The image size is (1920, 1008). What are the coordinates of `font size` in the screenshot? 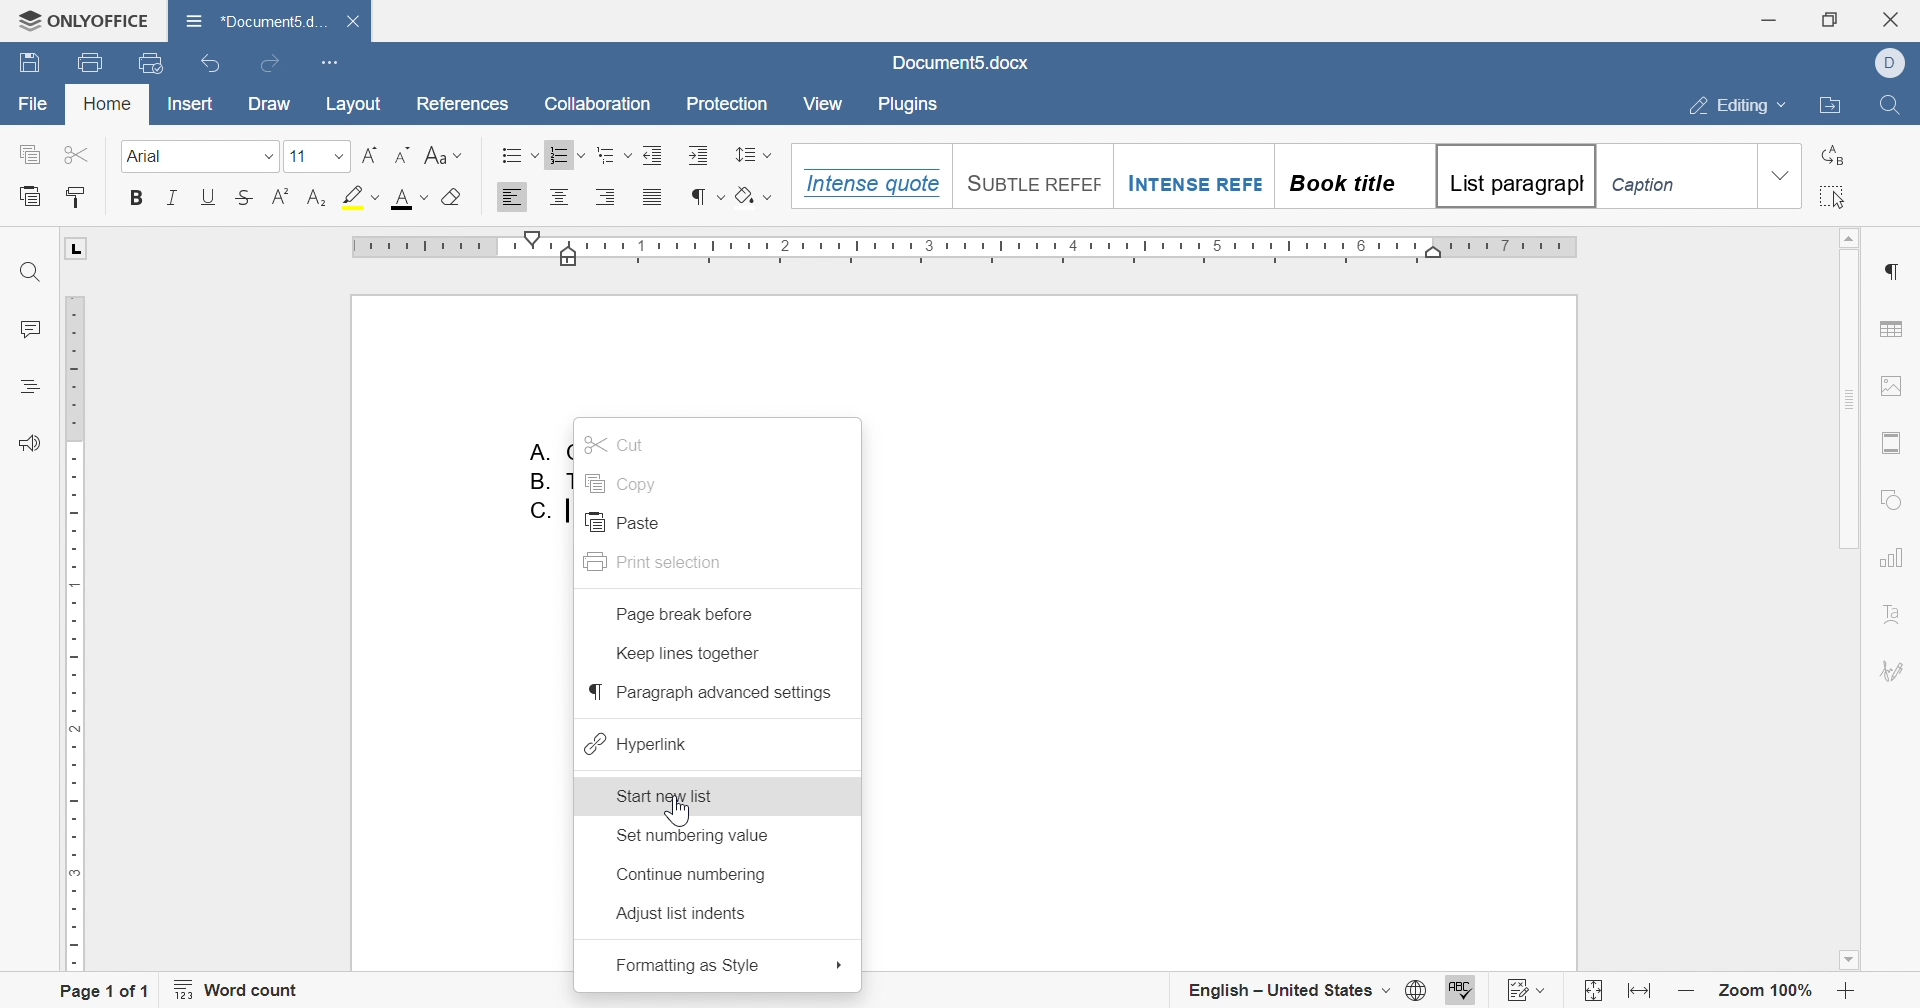 It's located at (297, 156).